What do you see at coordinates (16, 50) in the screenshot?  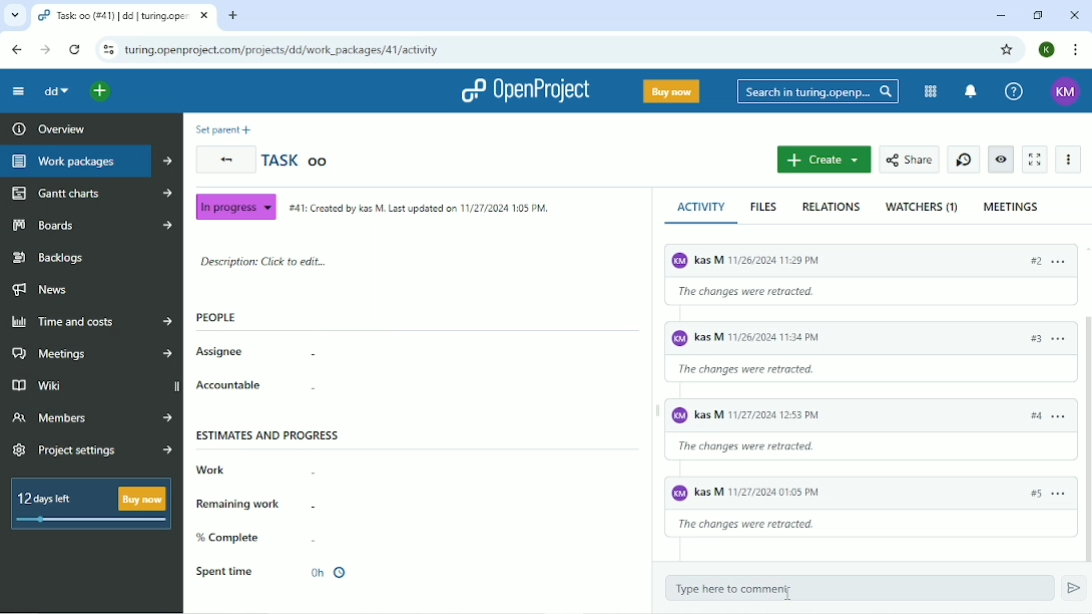 I see `Back` at bounding box center [16, 50].